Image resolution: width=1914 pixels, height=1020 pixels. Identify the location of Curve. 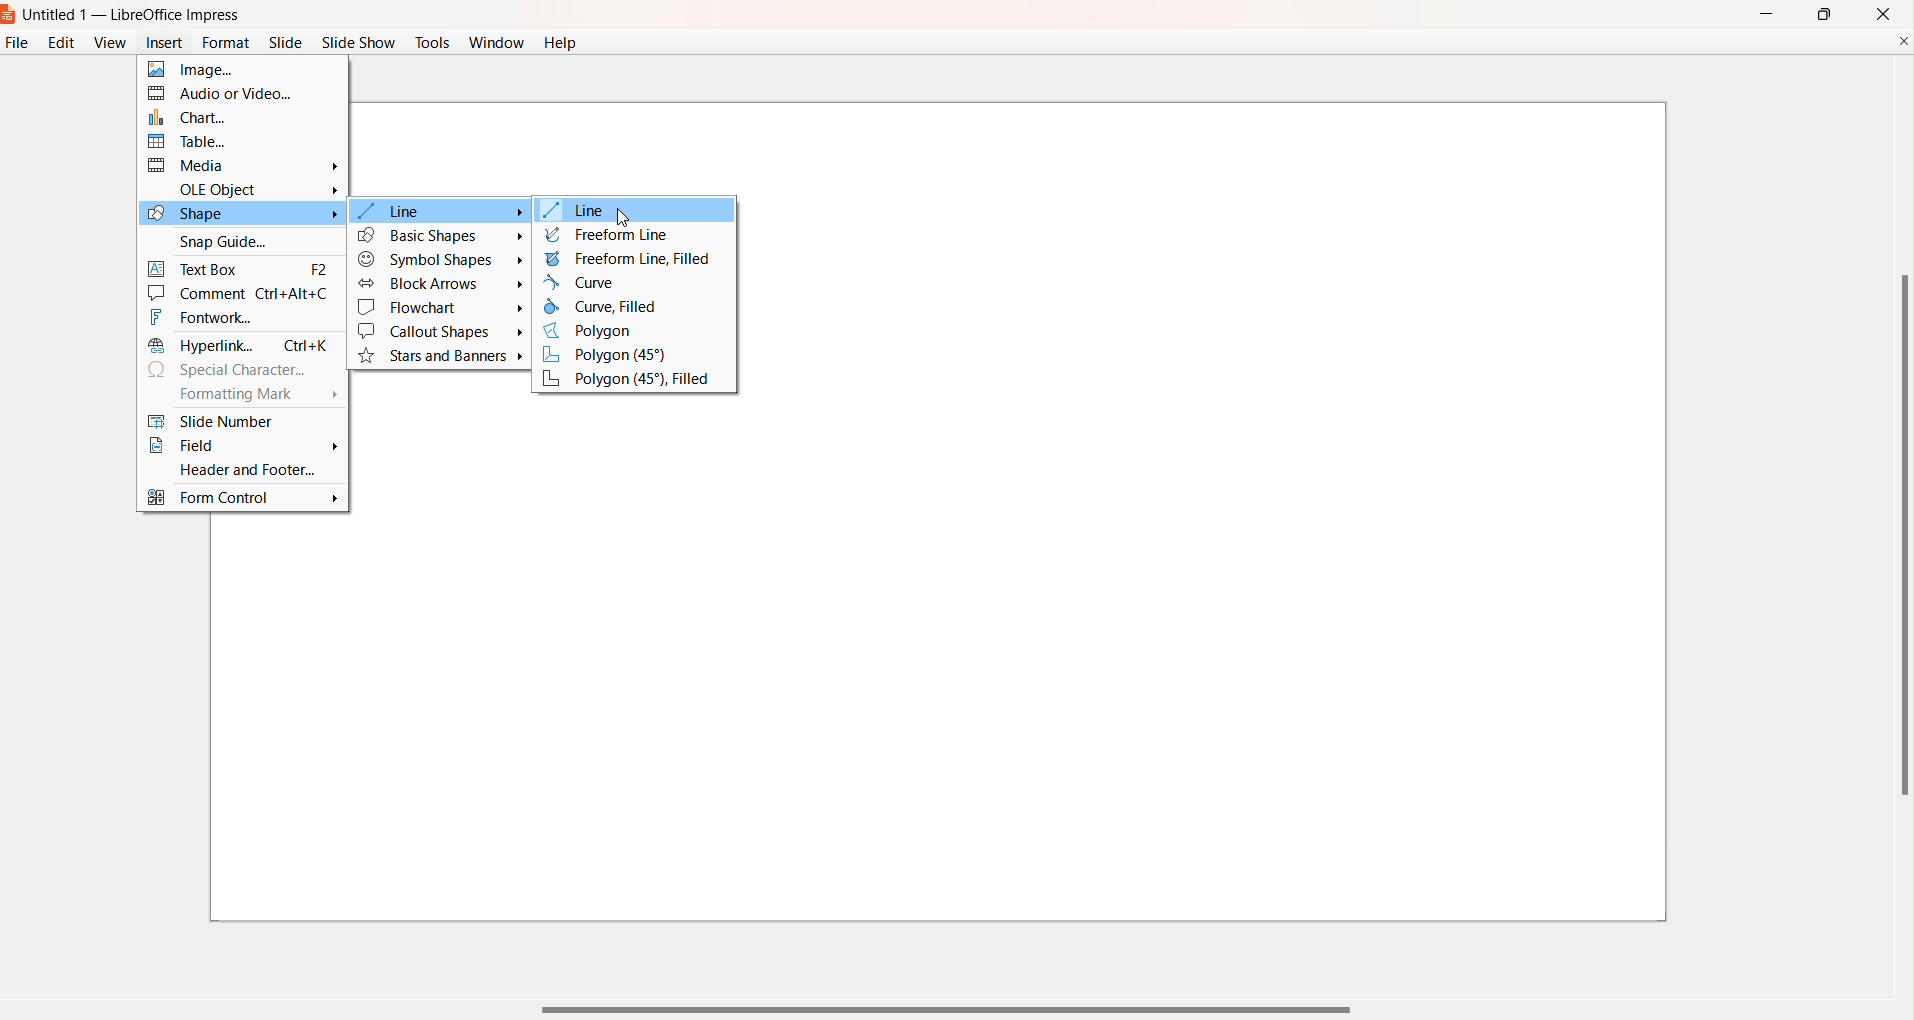
(587, 282).